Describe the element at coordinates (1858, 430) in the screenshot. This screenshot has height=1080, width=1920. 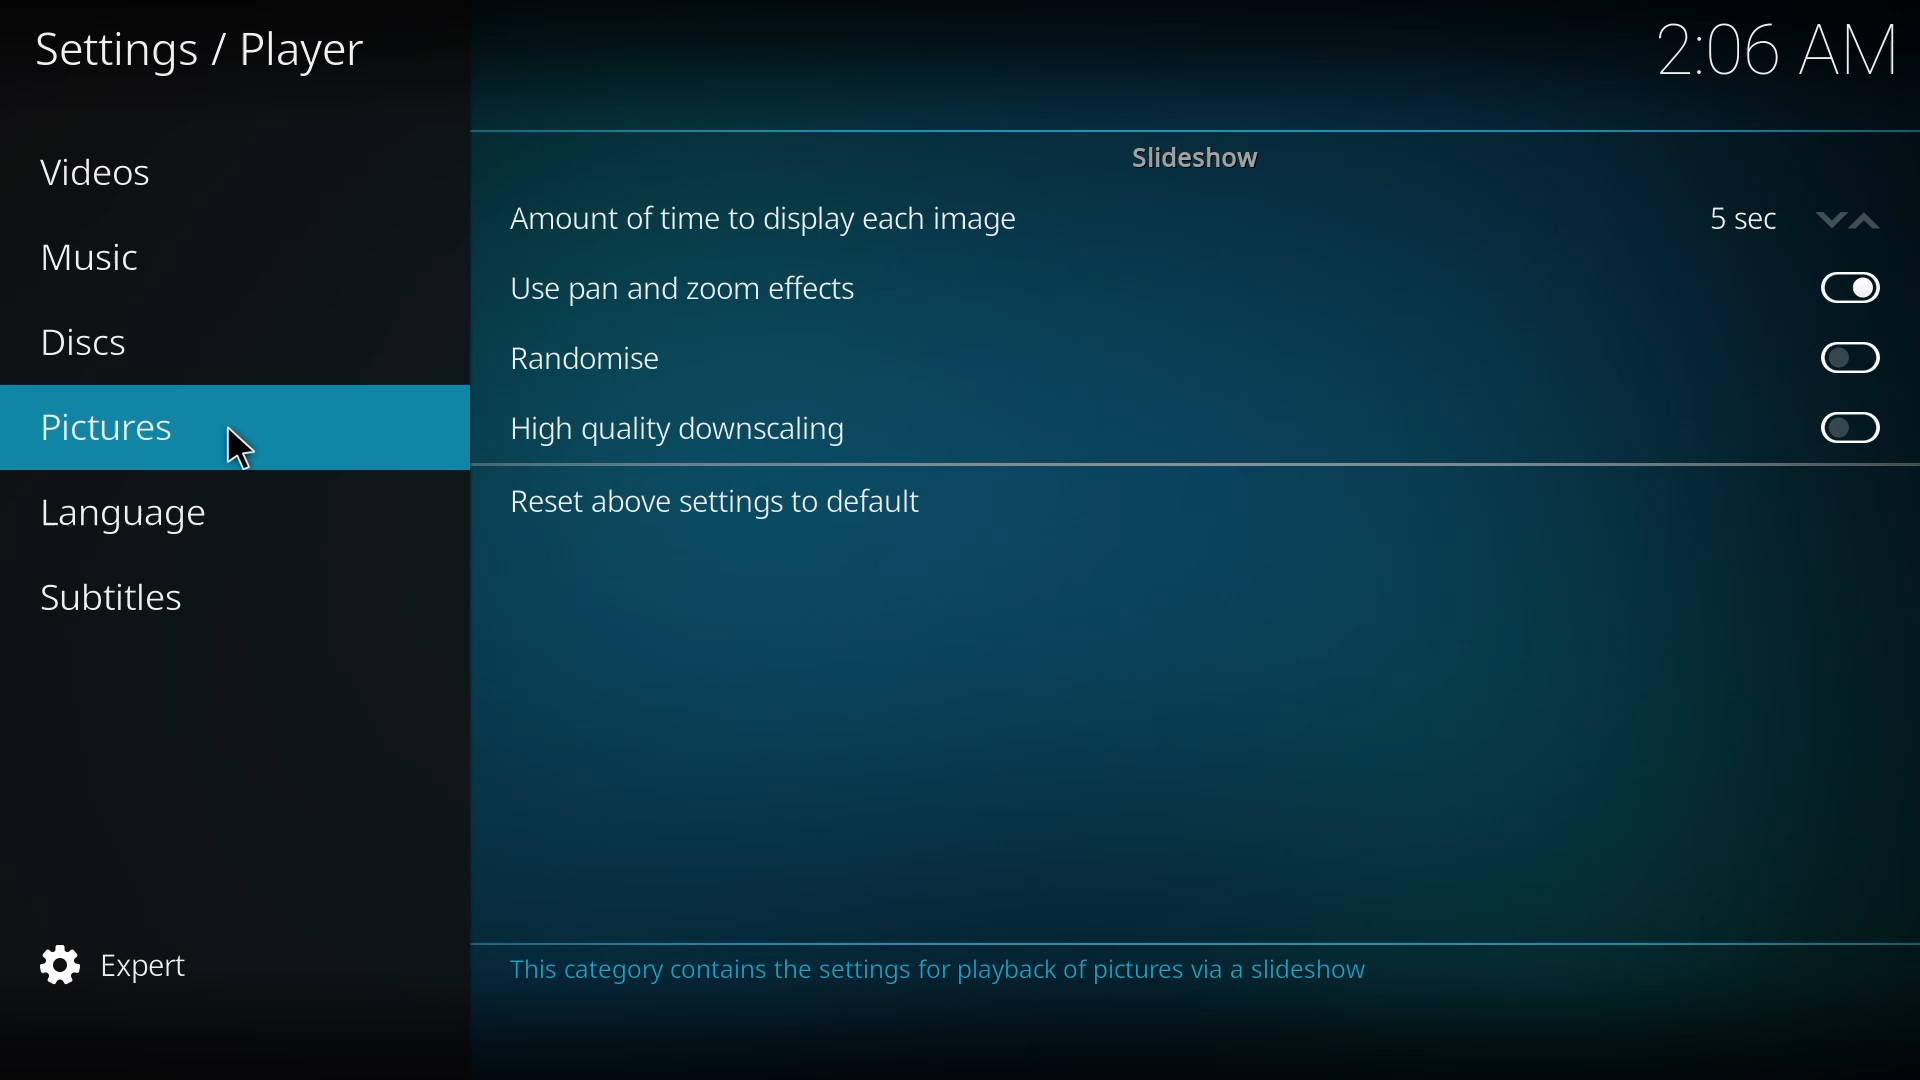
I see `click to enable` at that location.